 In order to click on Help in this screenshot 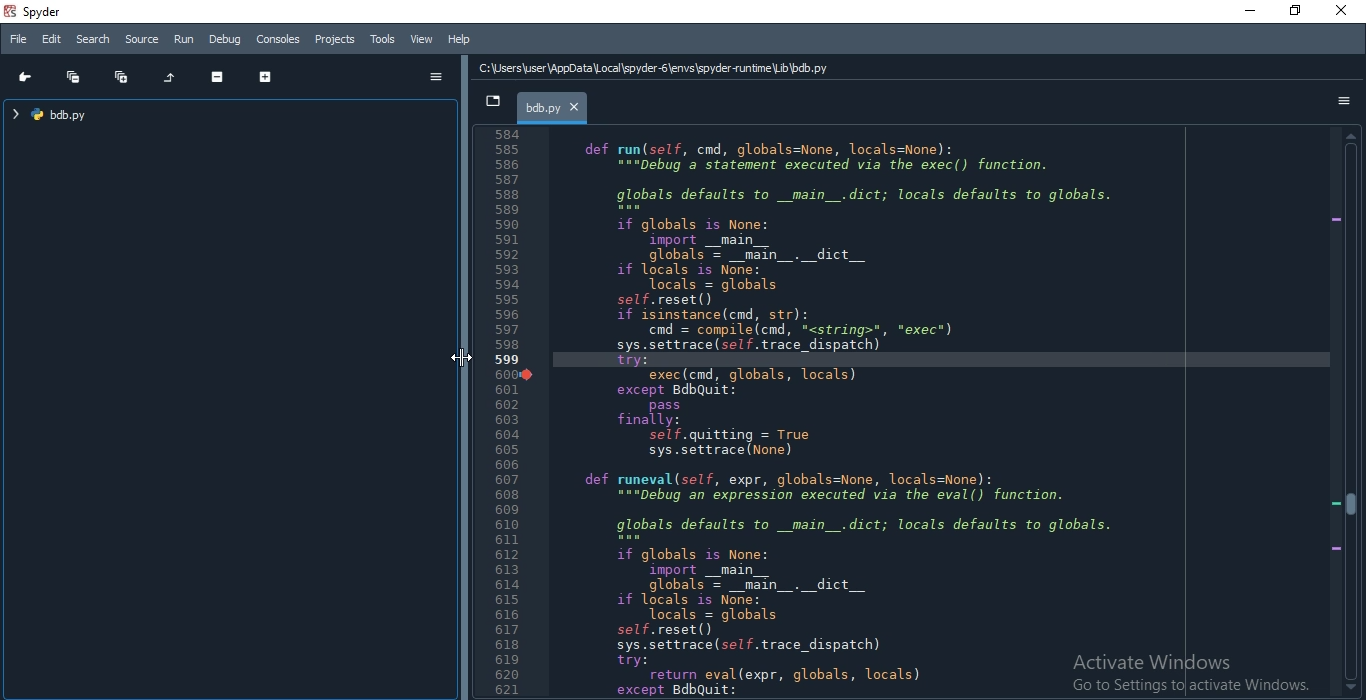, I will do `click(458, 40)`.